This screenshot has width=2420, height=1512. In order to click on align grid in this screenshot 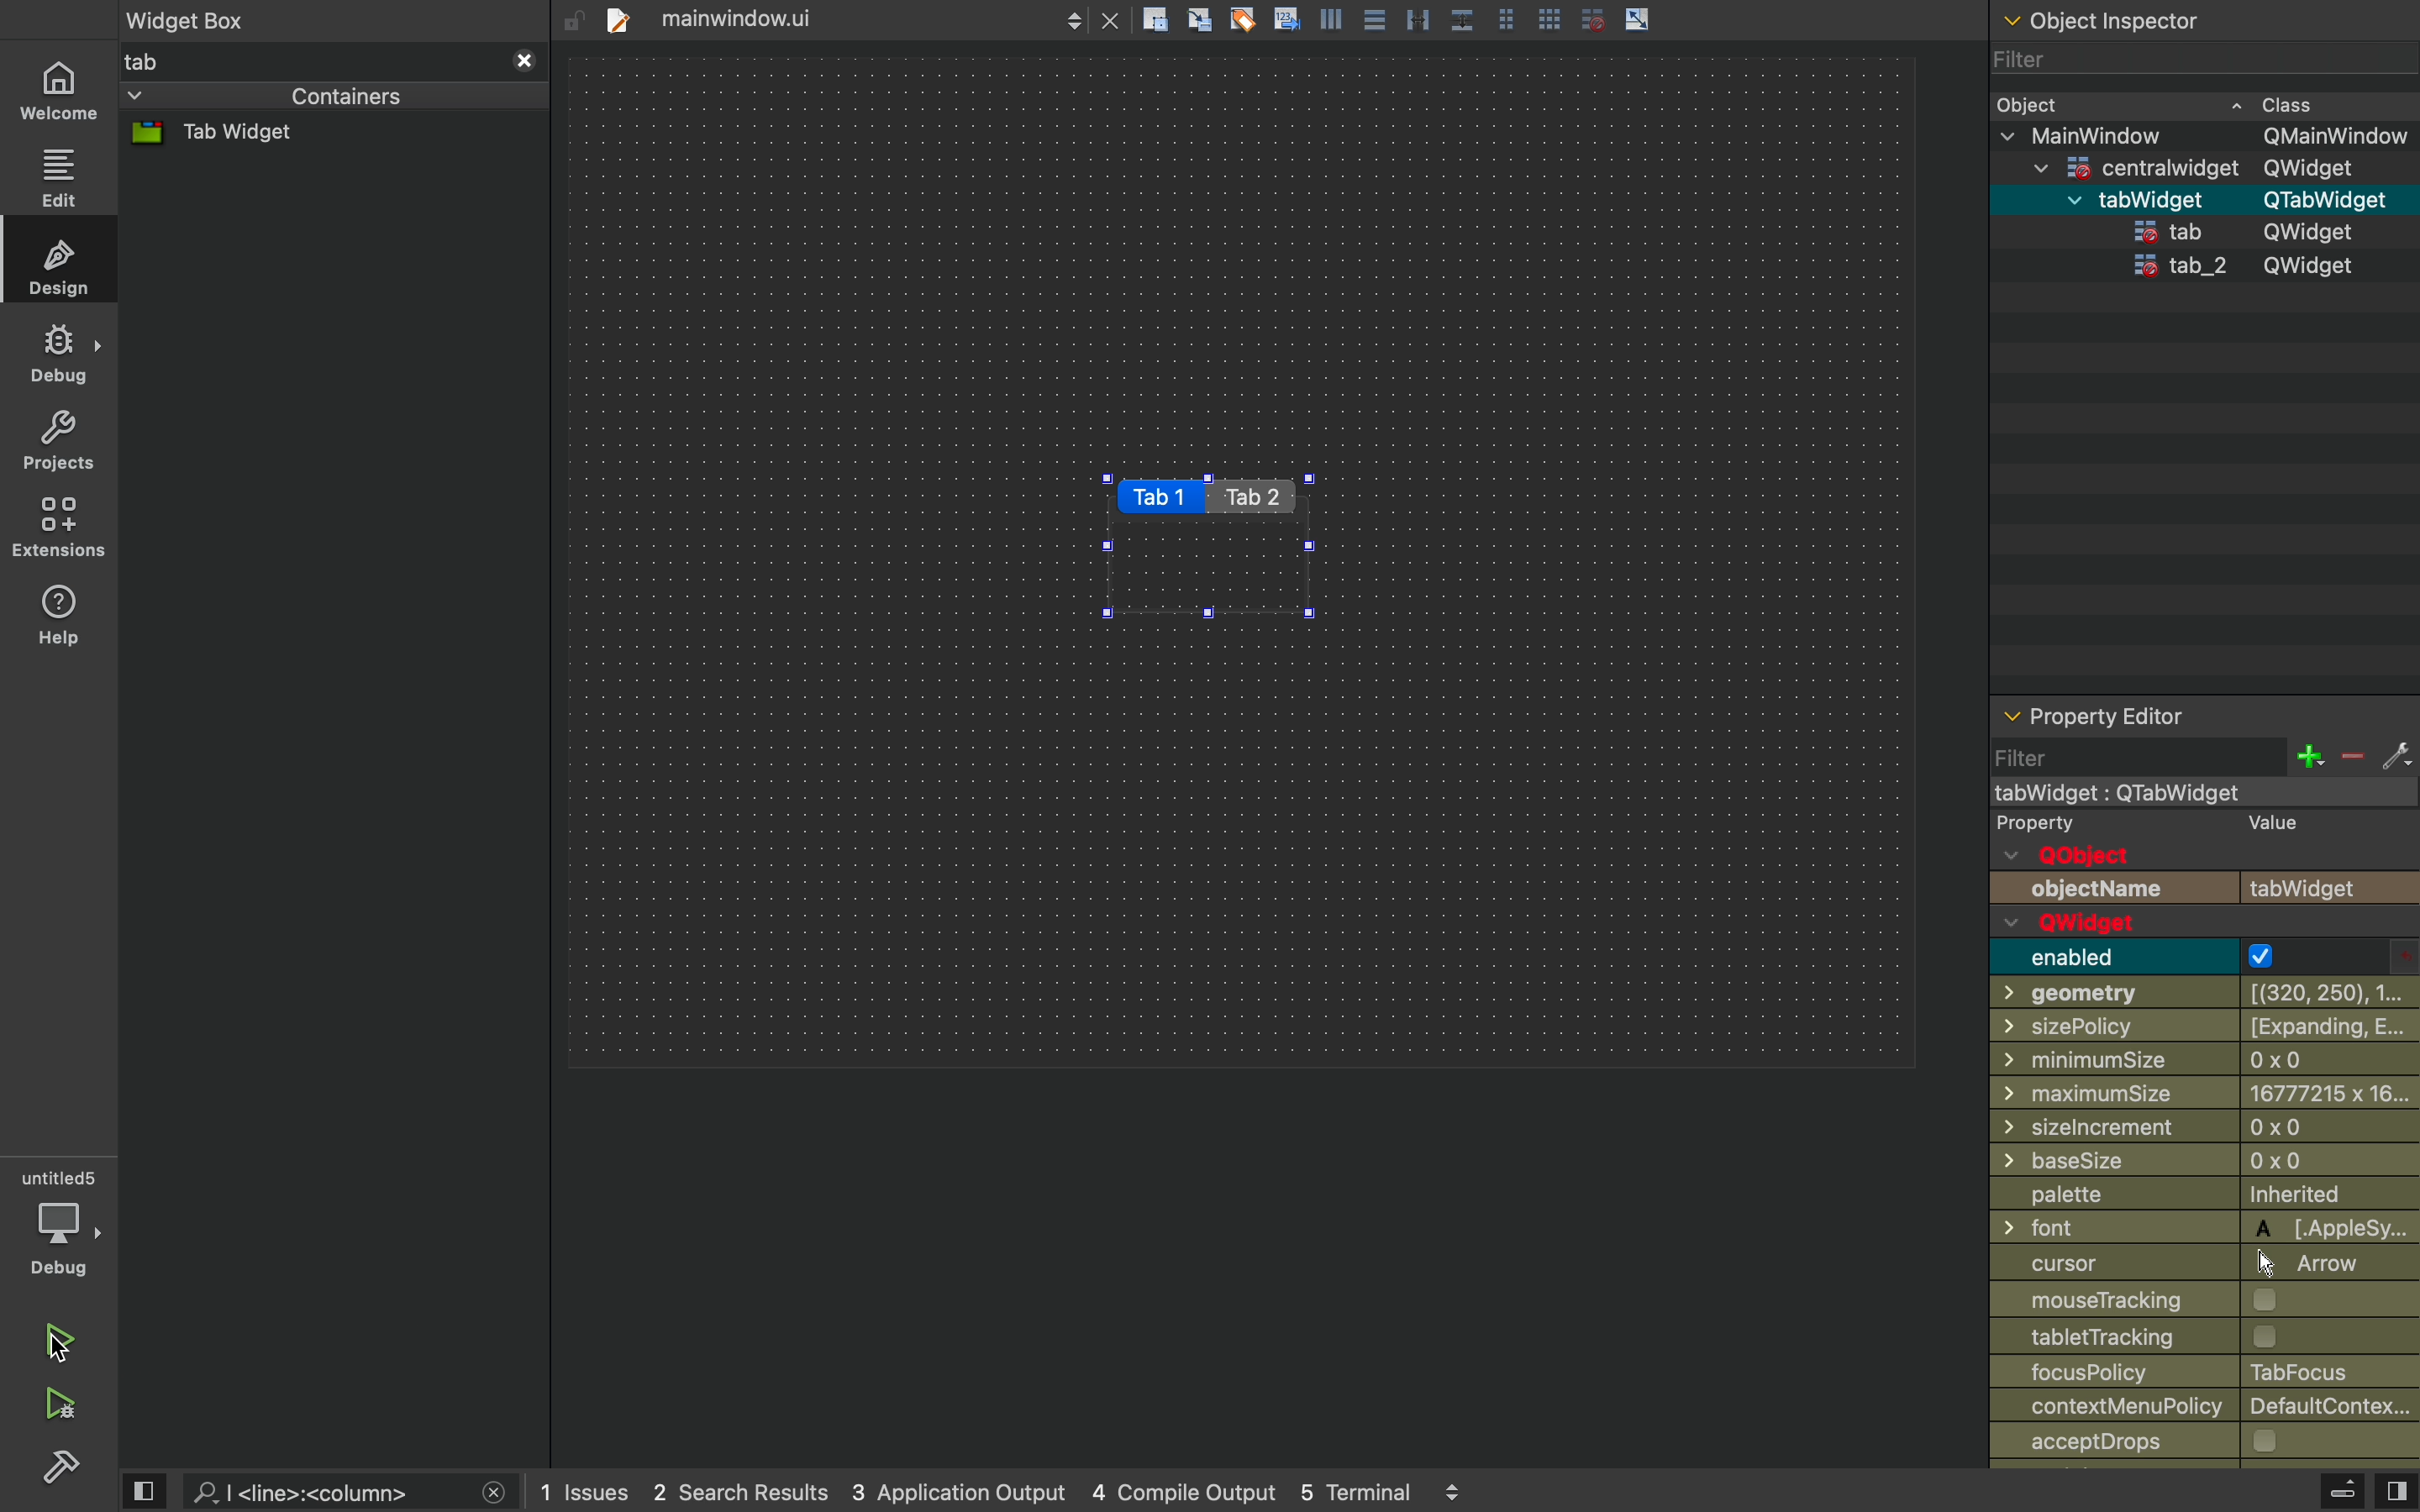, I will do `click(1199, 19)`.